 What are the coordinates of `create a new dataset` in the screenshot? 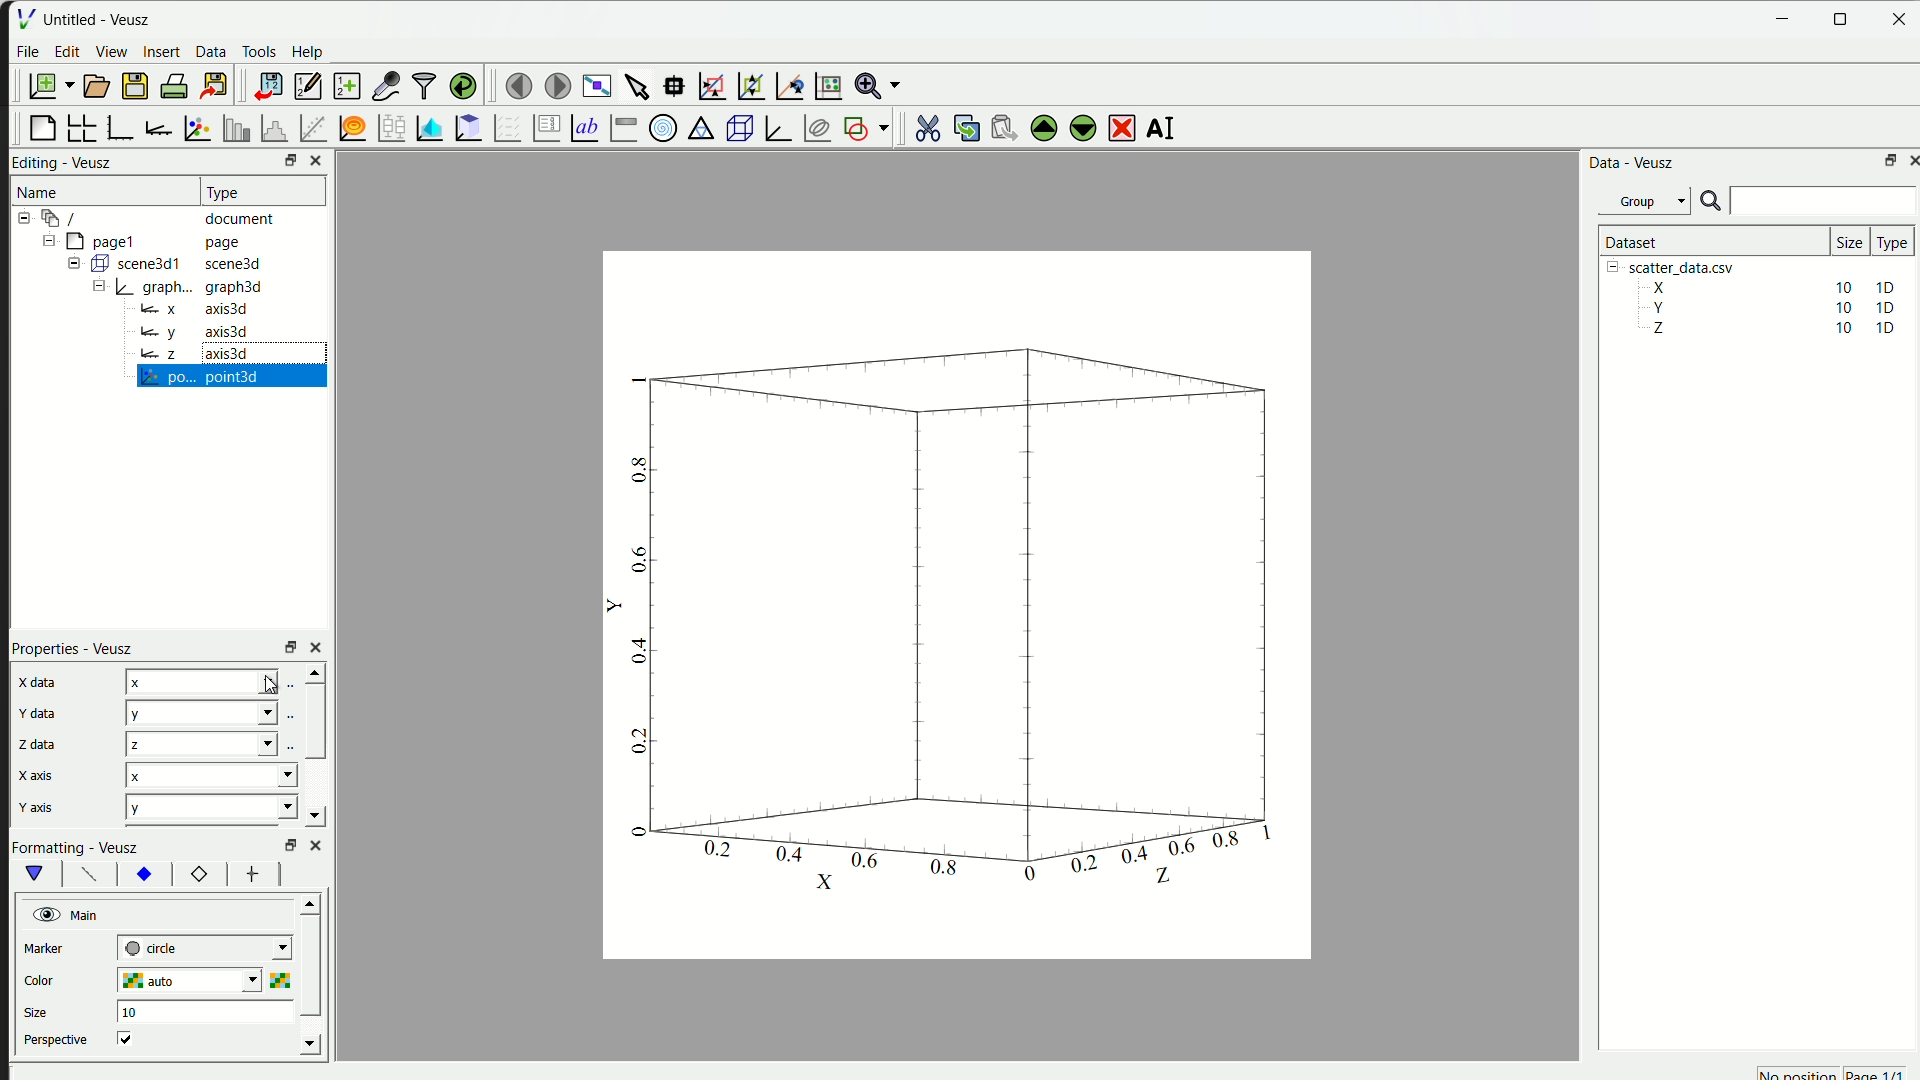 It's located at (346, 84).